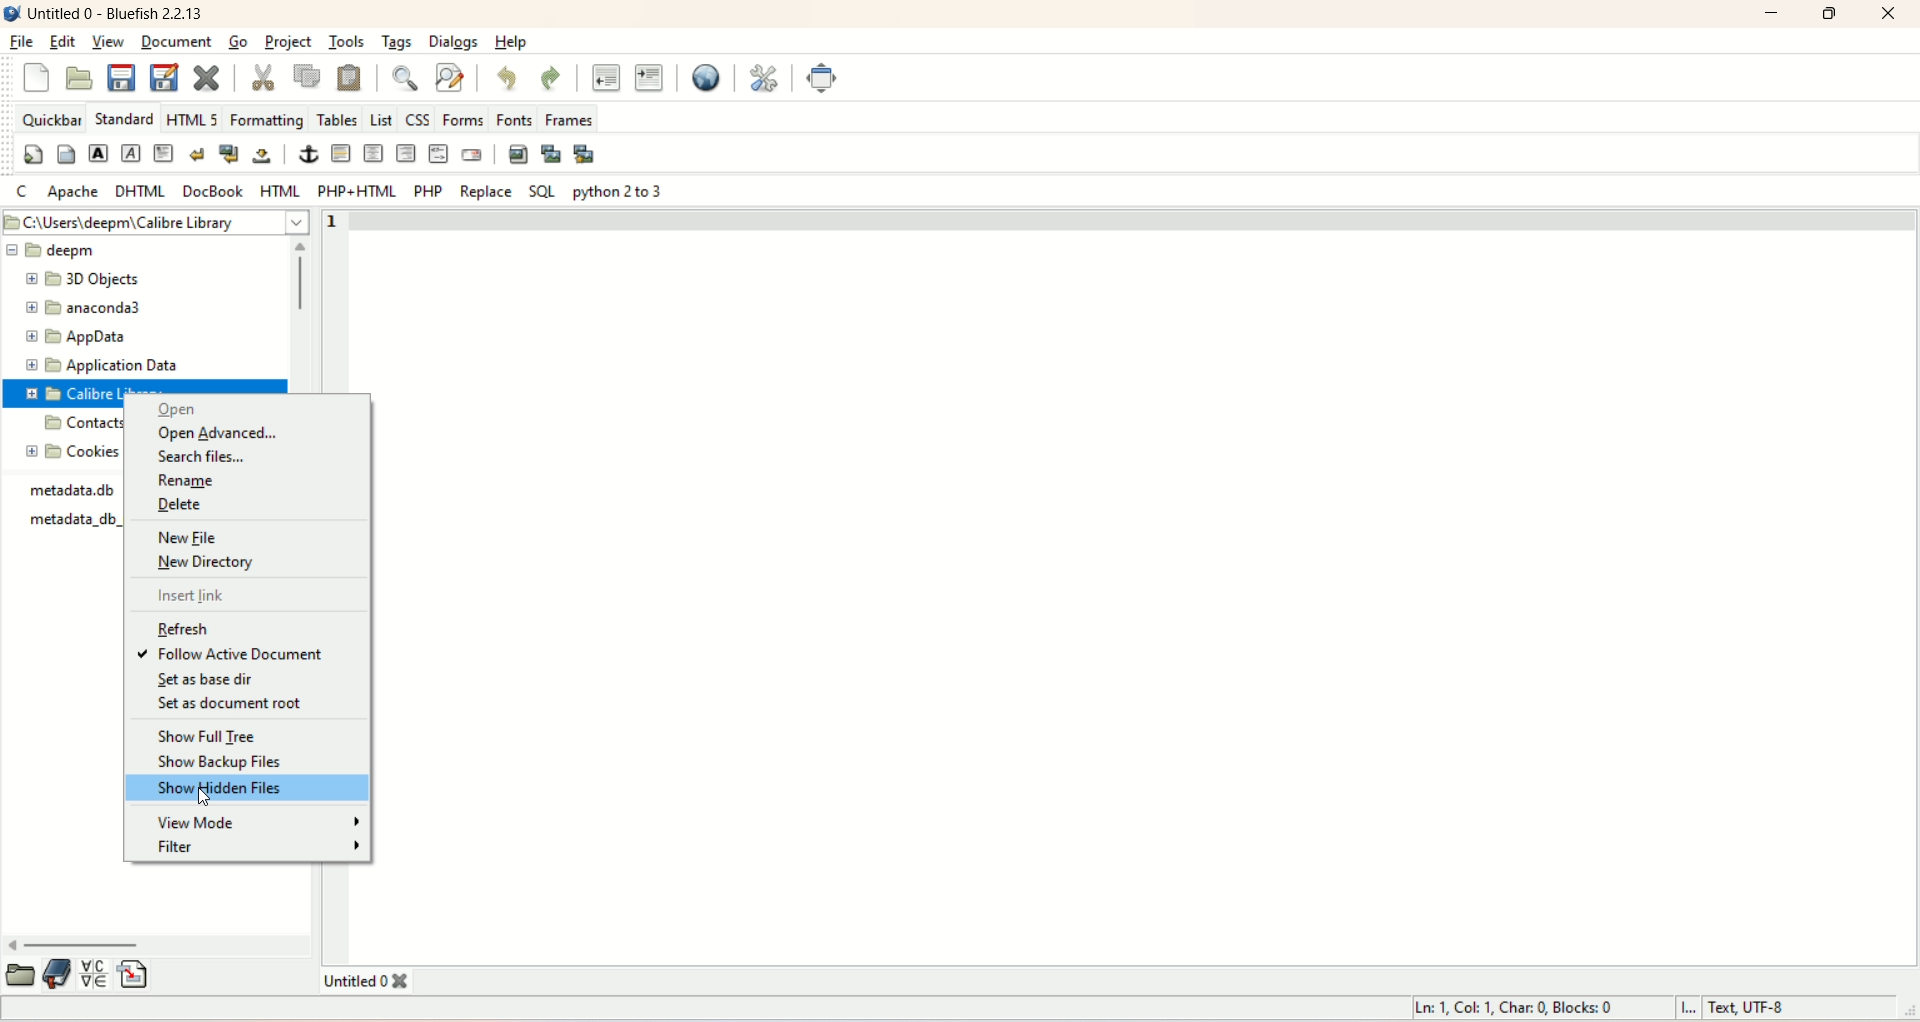  What do you see at coordinates (199, 457) in the screenshot?
I see `search files` at bounding box center [199, 457].